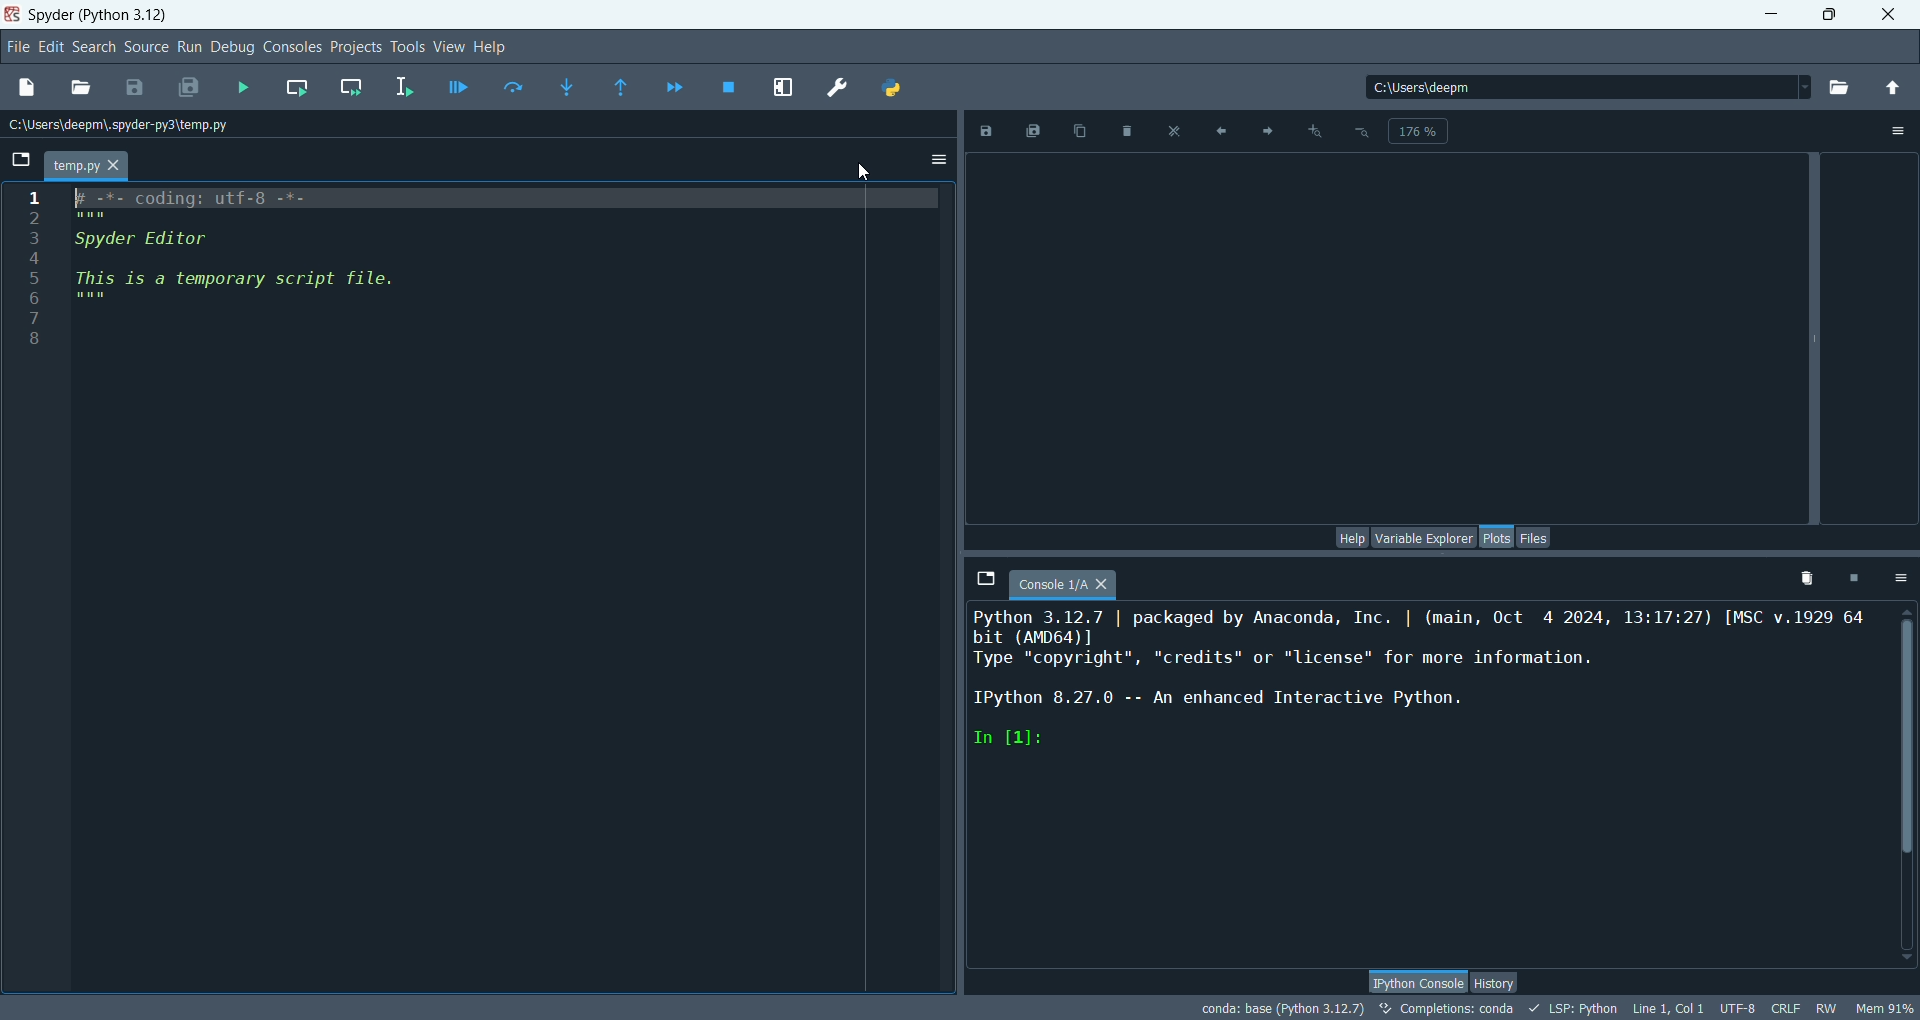  Describe the element at coordinates (243, 87) in the screenshot. I see `run file` at that location.